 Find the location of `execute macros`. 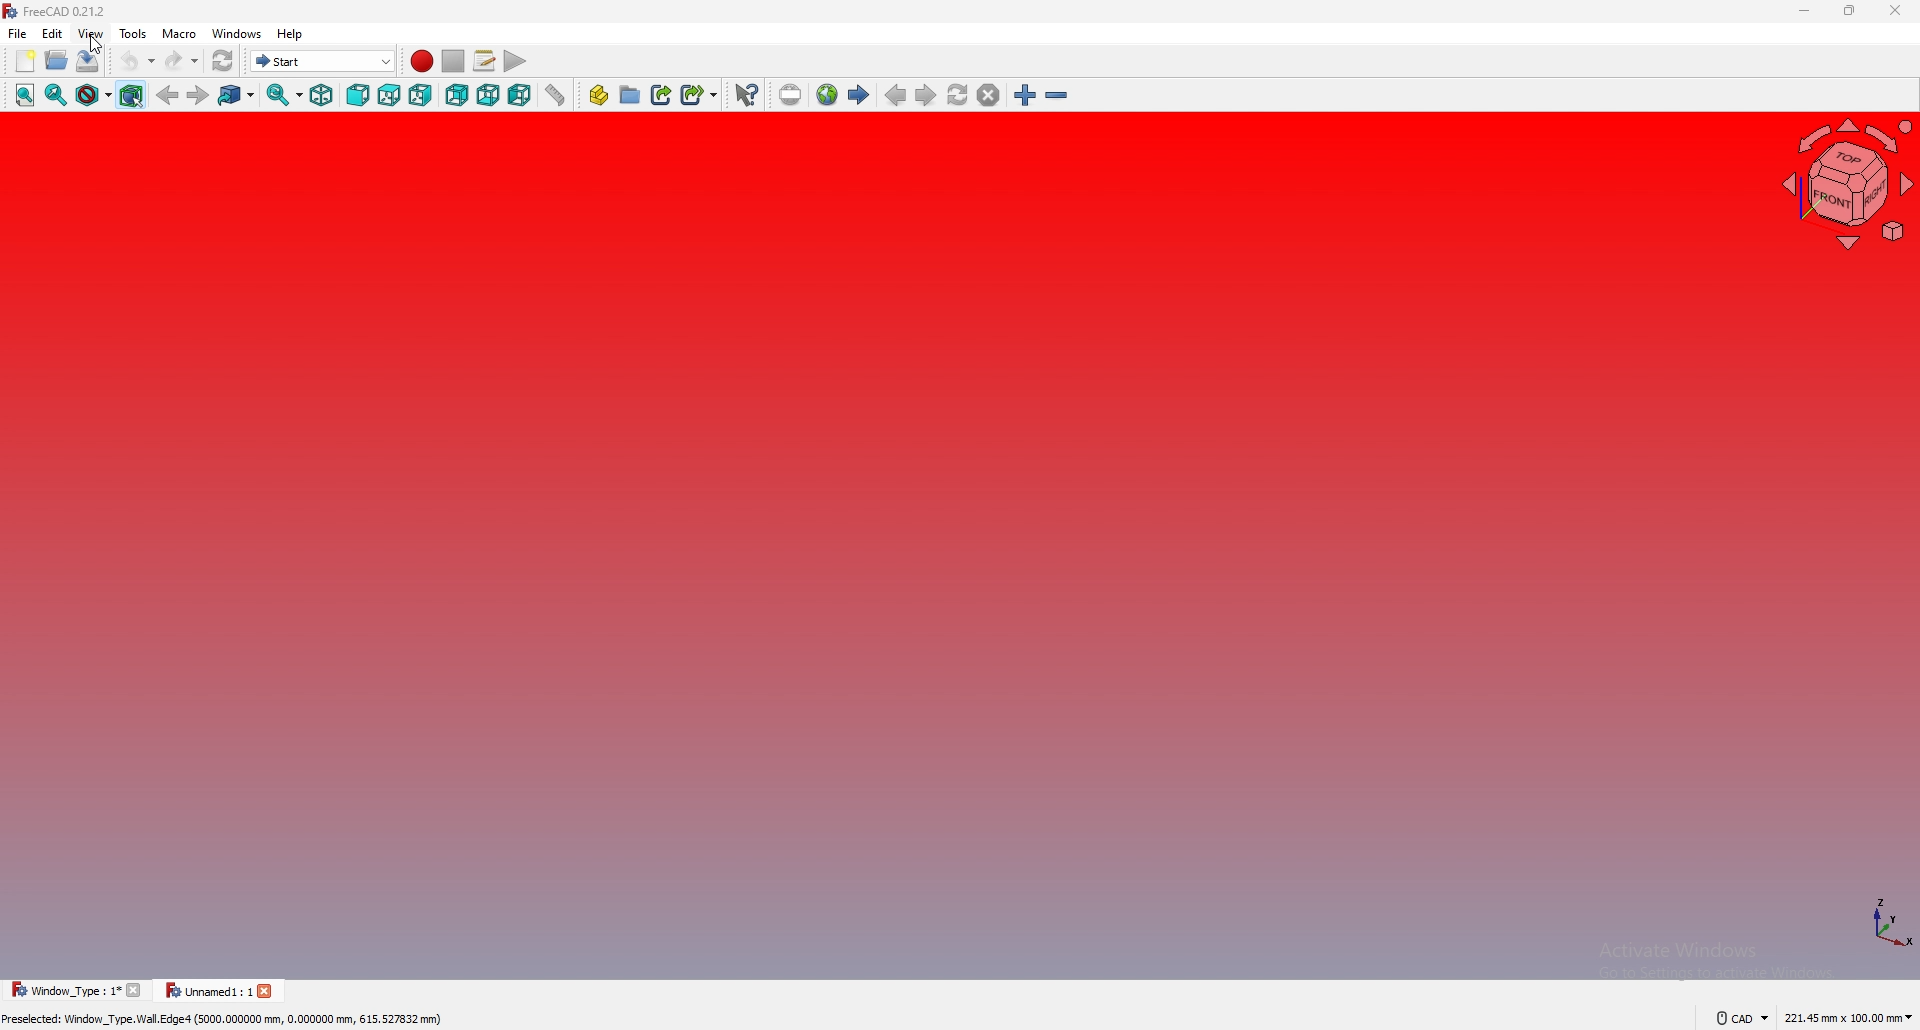

execute macros is located at coordinates (516, 62).